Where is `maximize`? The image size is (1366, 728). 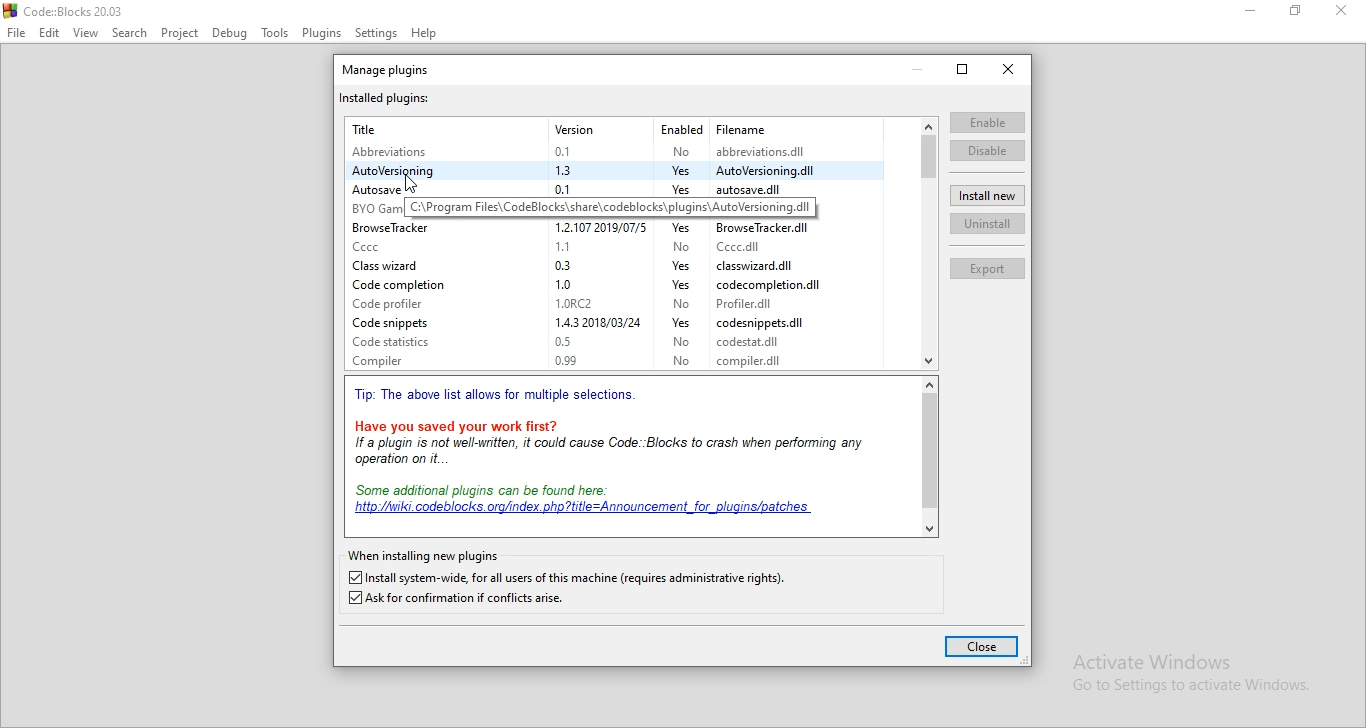 maximize is located at coordinates (1295, 10).